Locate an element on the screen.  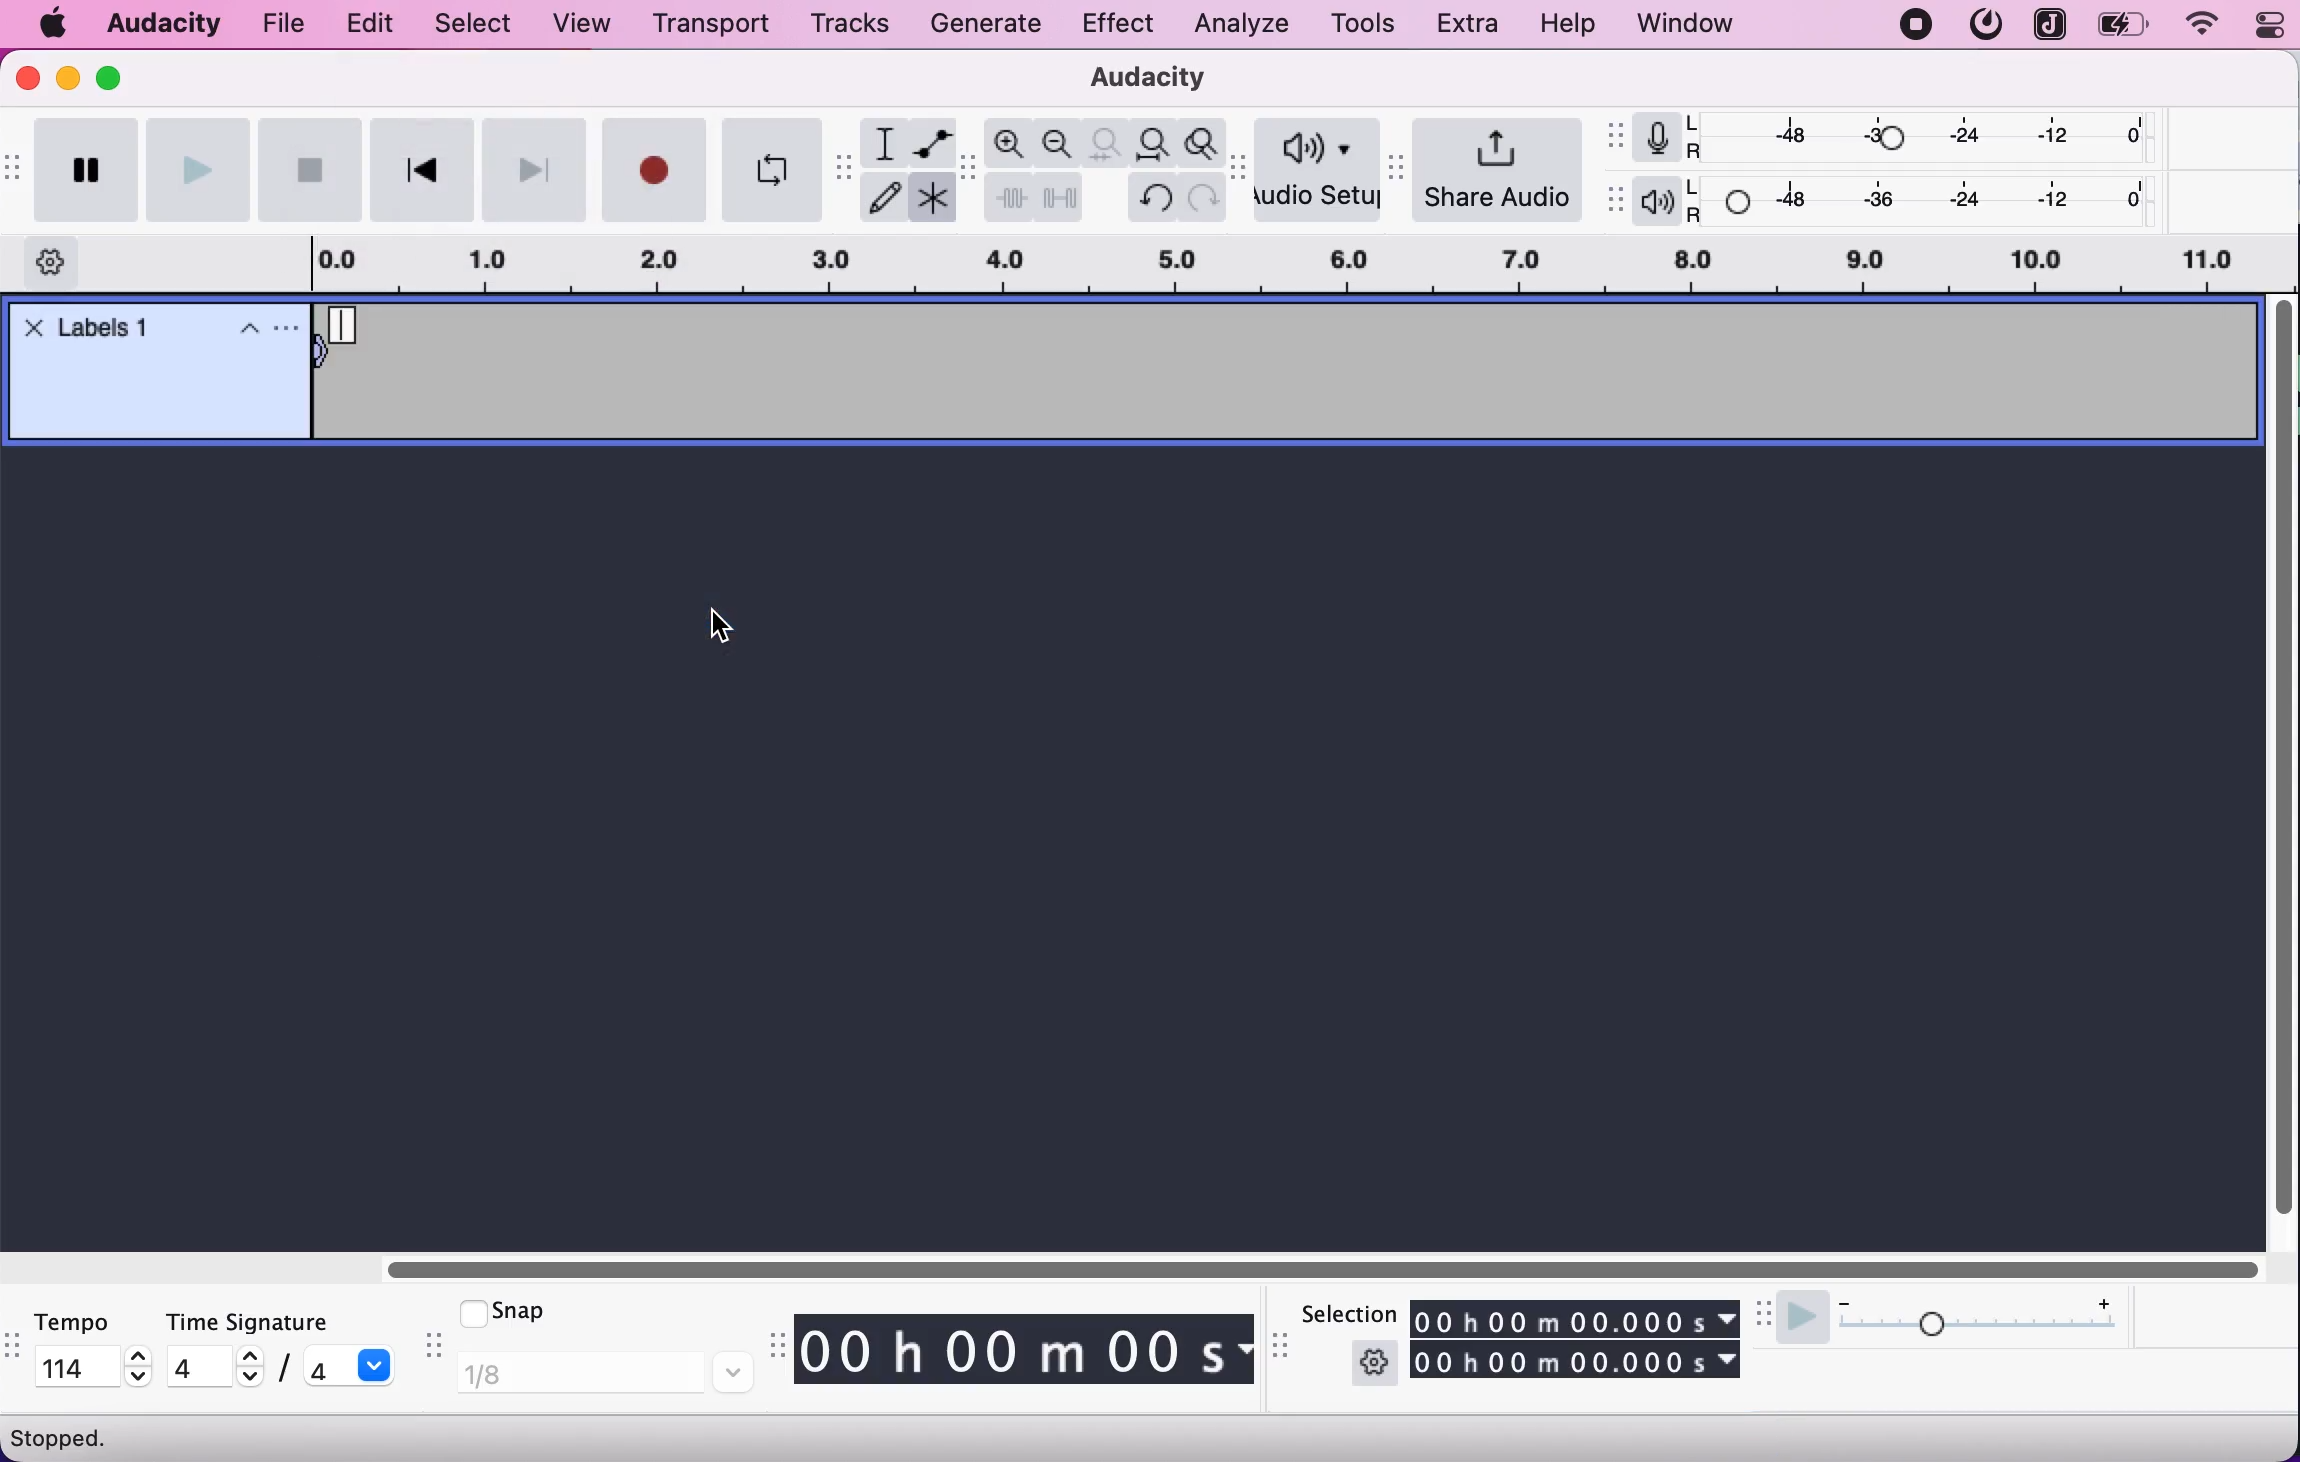
Typing cursor is located at coordinates (342, 318).